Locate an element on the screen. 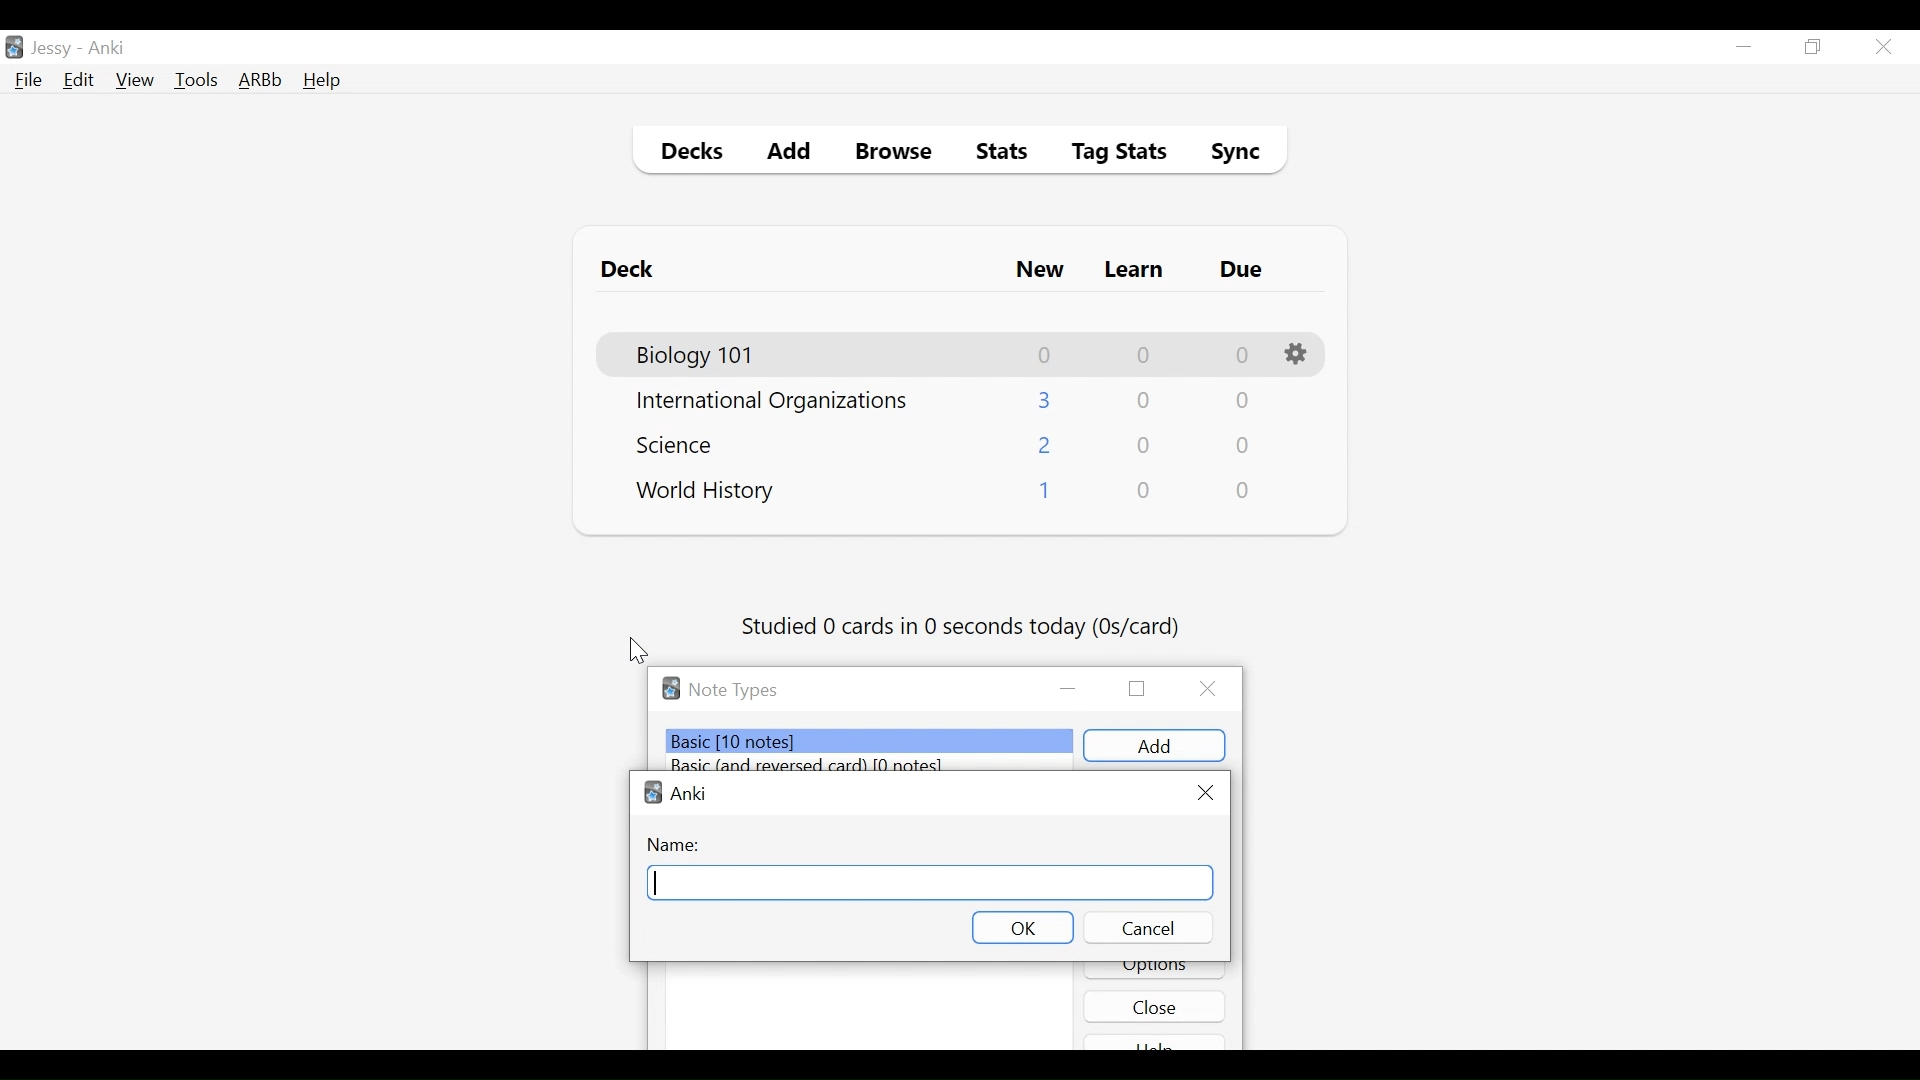  Cursor is located at coordinates (639, 651).